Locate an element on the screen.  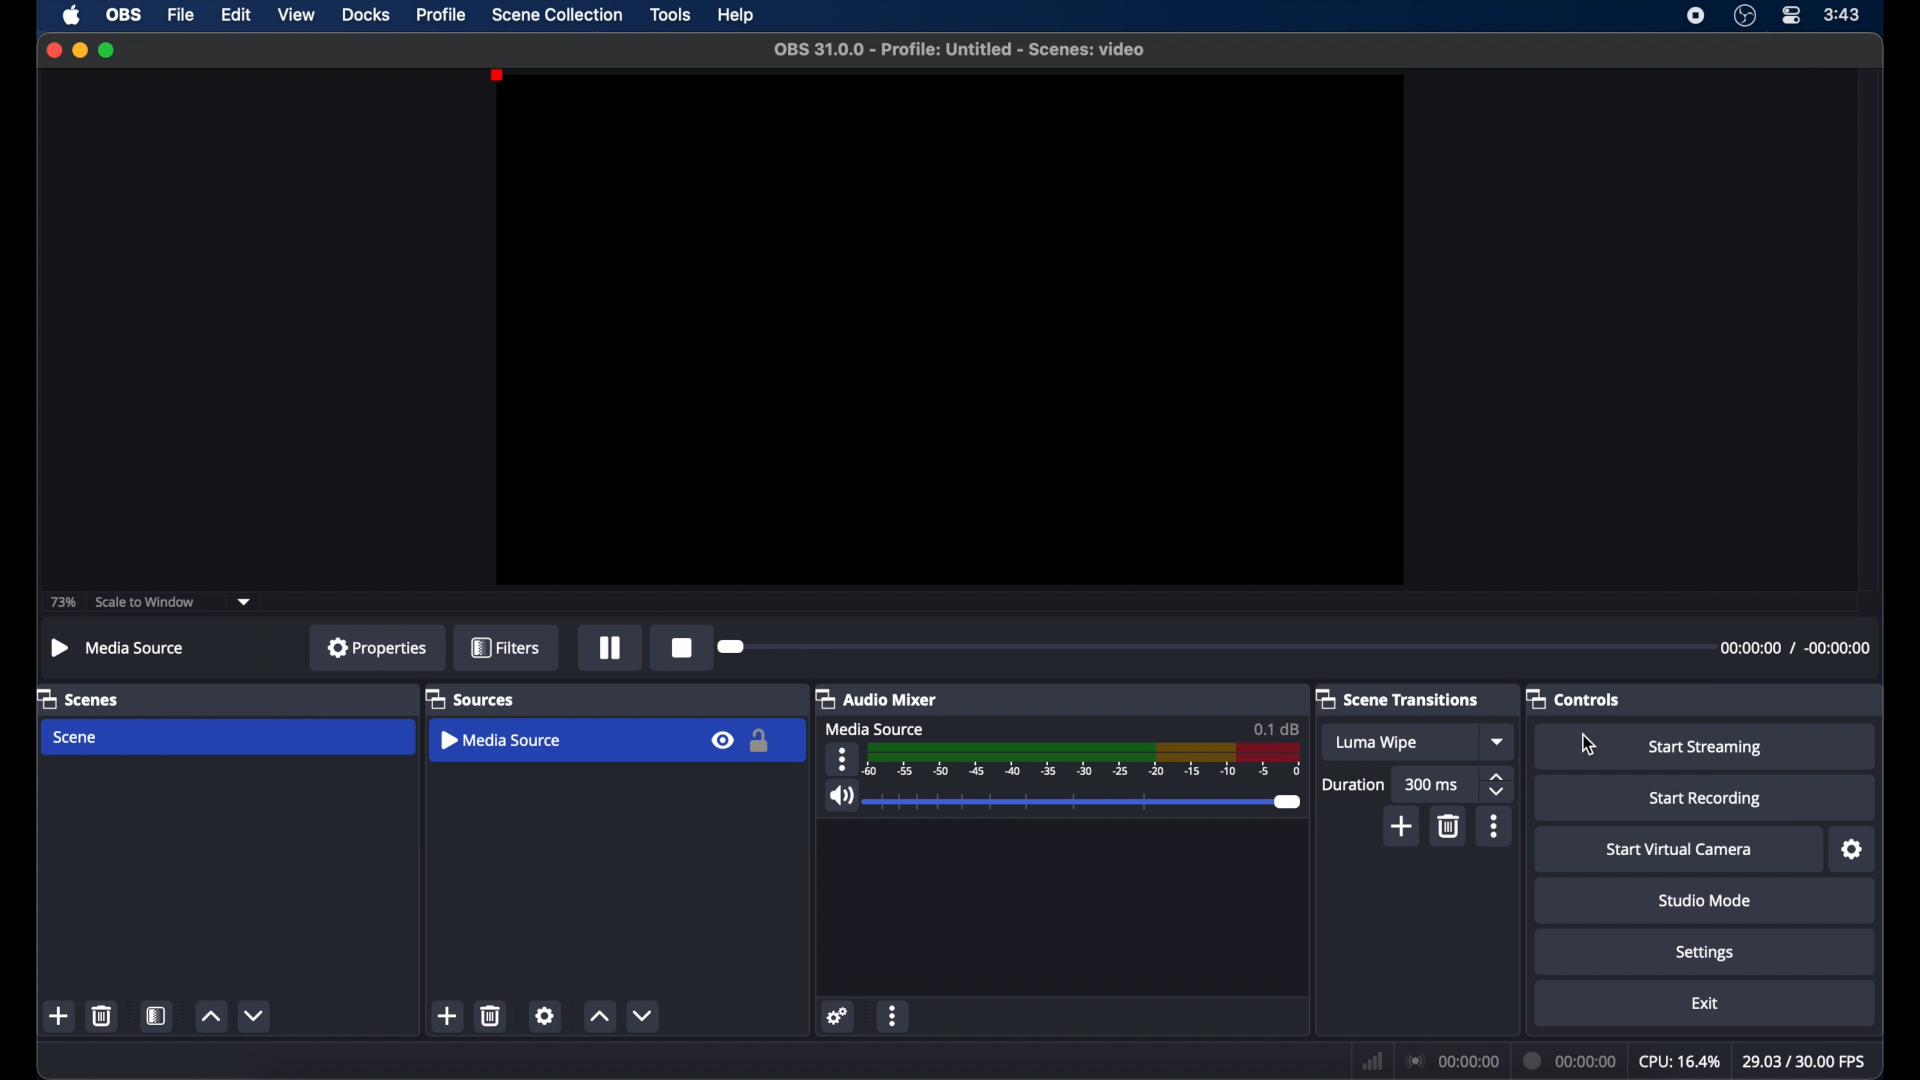
view is located at coordinates (296, 13).